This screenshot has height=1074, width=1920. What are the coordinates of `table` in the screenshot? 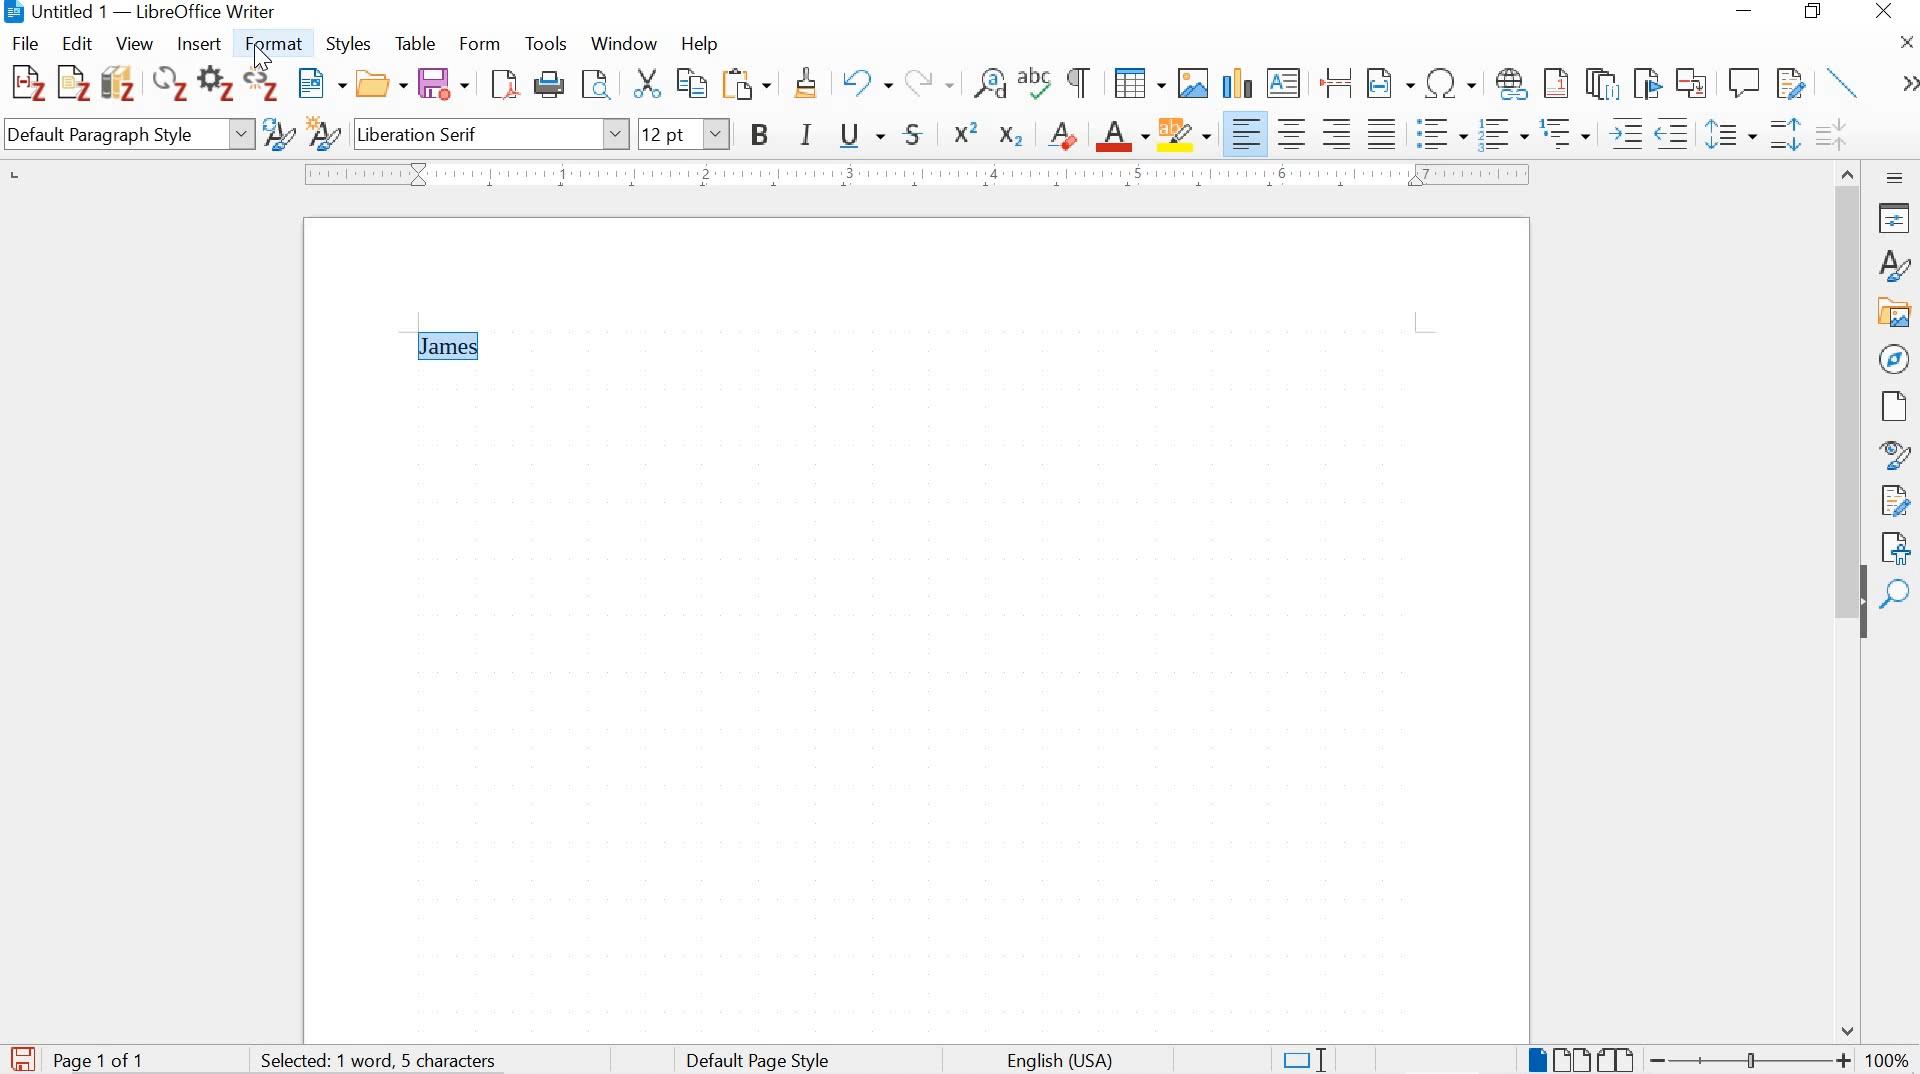 It's located at (415, 43).